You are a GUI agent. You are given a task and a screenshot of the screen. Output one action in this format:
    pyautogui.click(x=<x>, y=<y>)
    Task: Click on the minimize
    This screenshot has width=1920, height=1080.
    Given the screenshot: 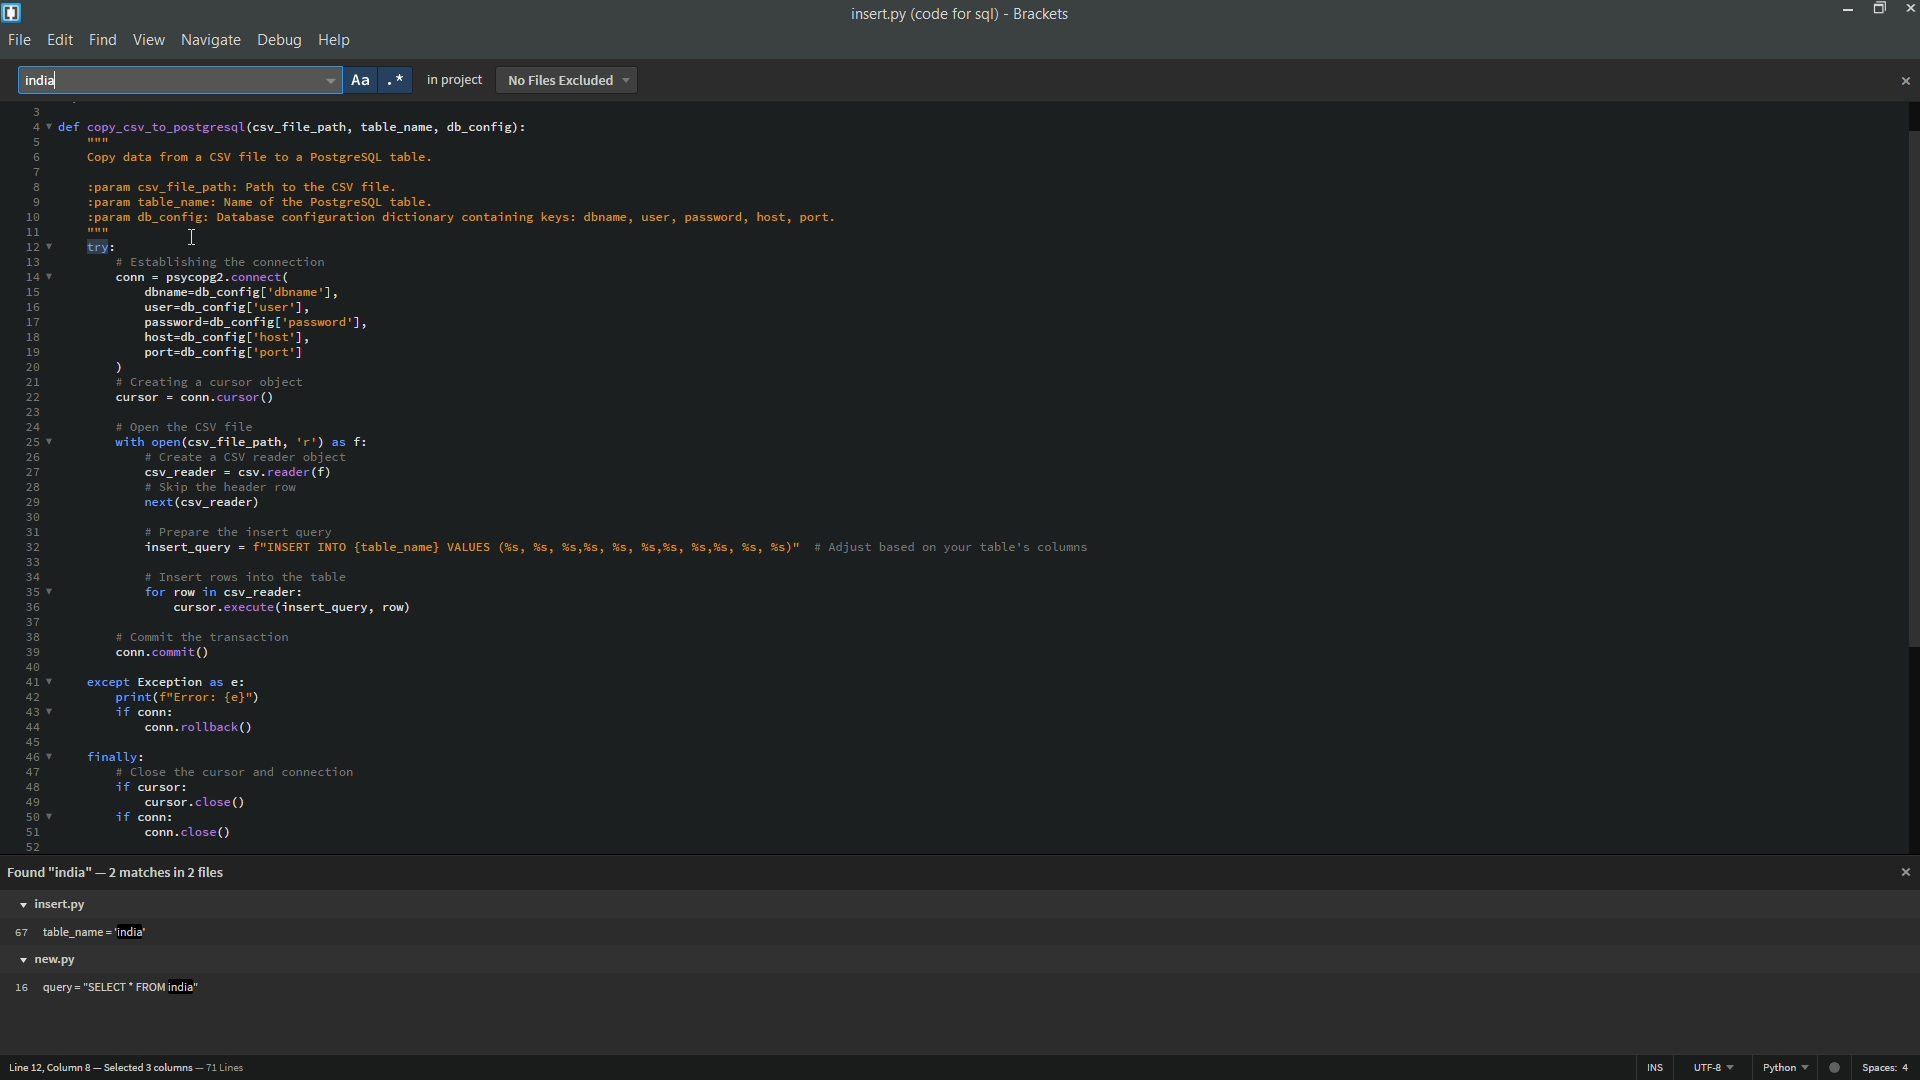 What is the action you would take?
    pyautogui.click(x=1841, y=8)
    